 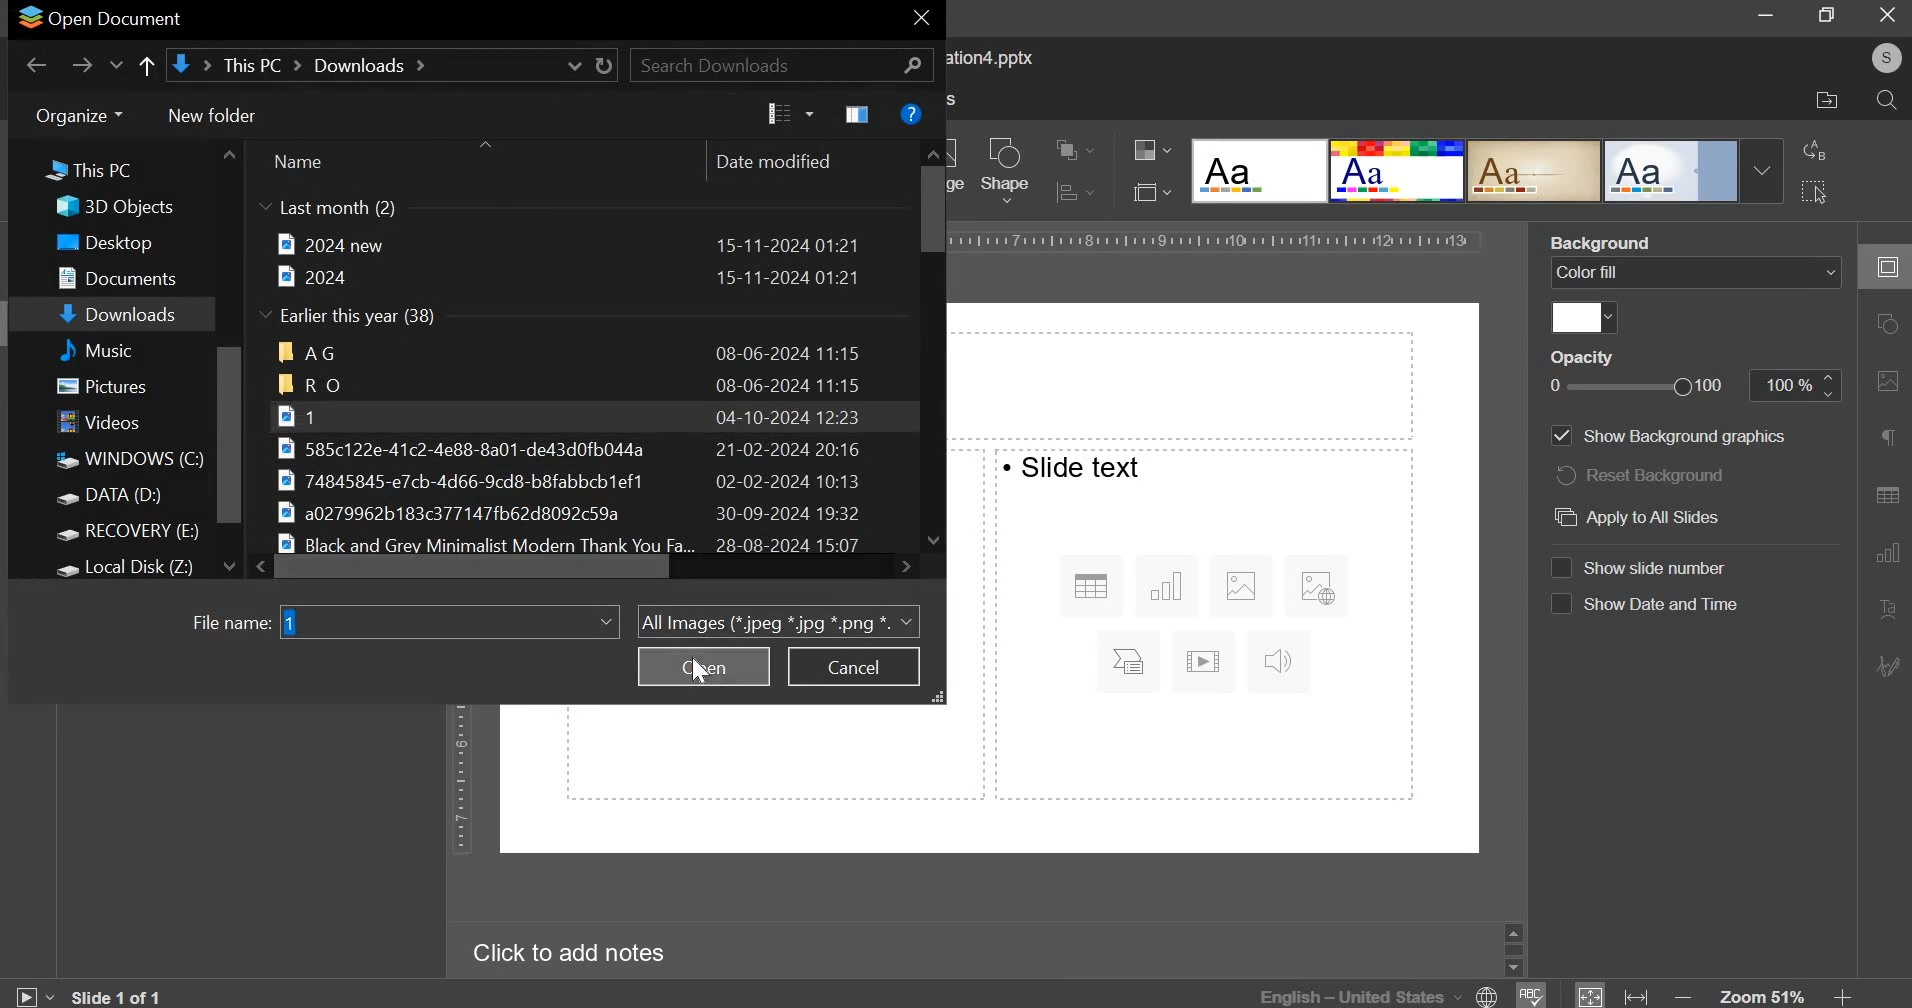 What do you see at coordinates (911, 113) in the screenshot?
I see `help` at bounding box center [911, 113].